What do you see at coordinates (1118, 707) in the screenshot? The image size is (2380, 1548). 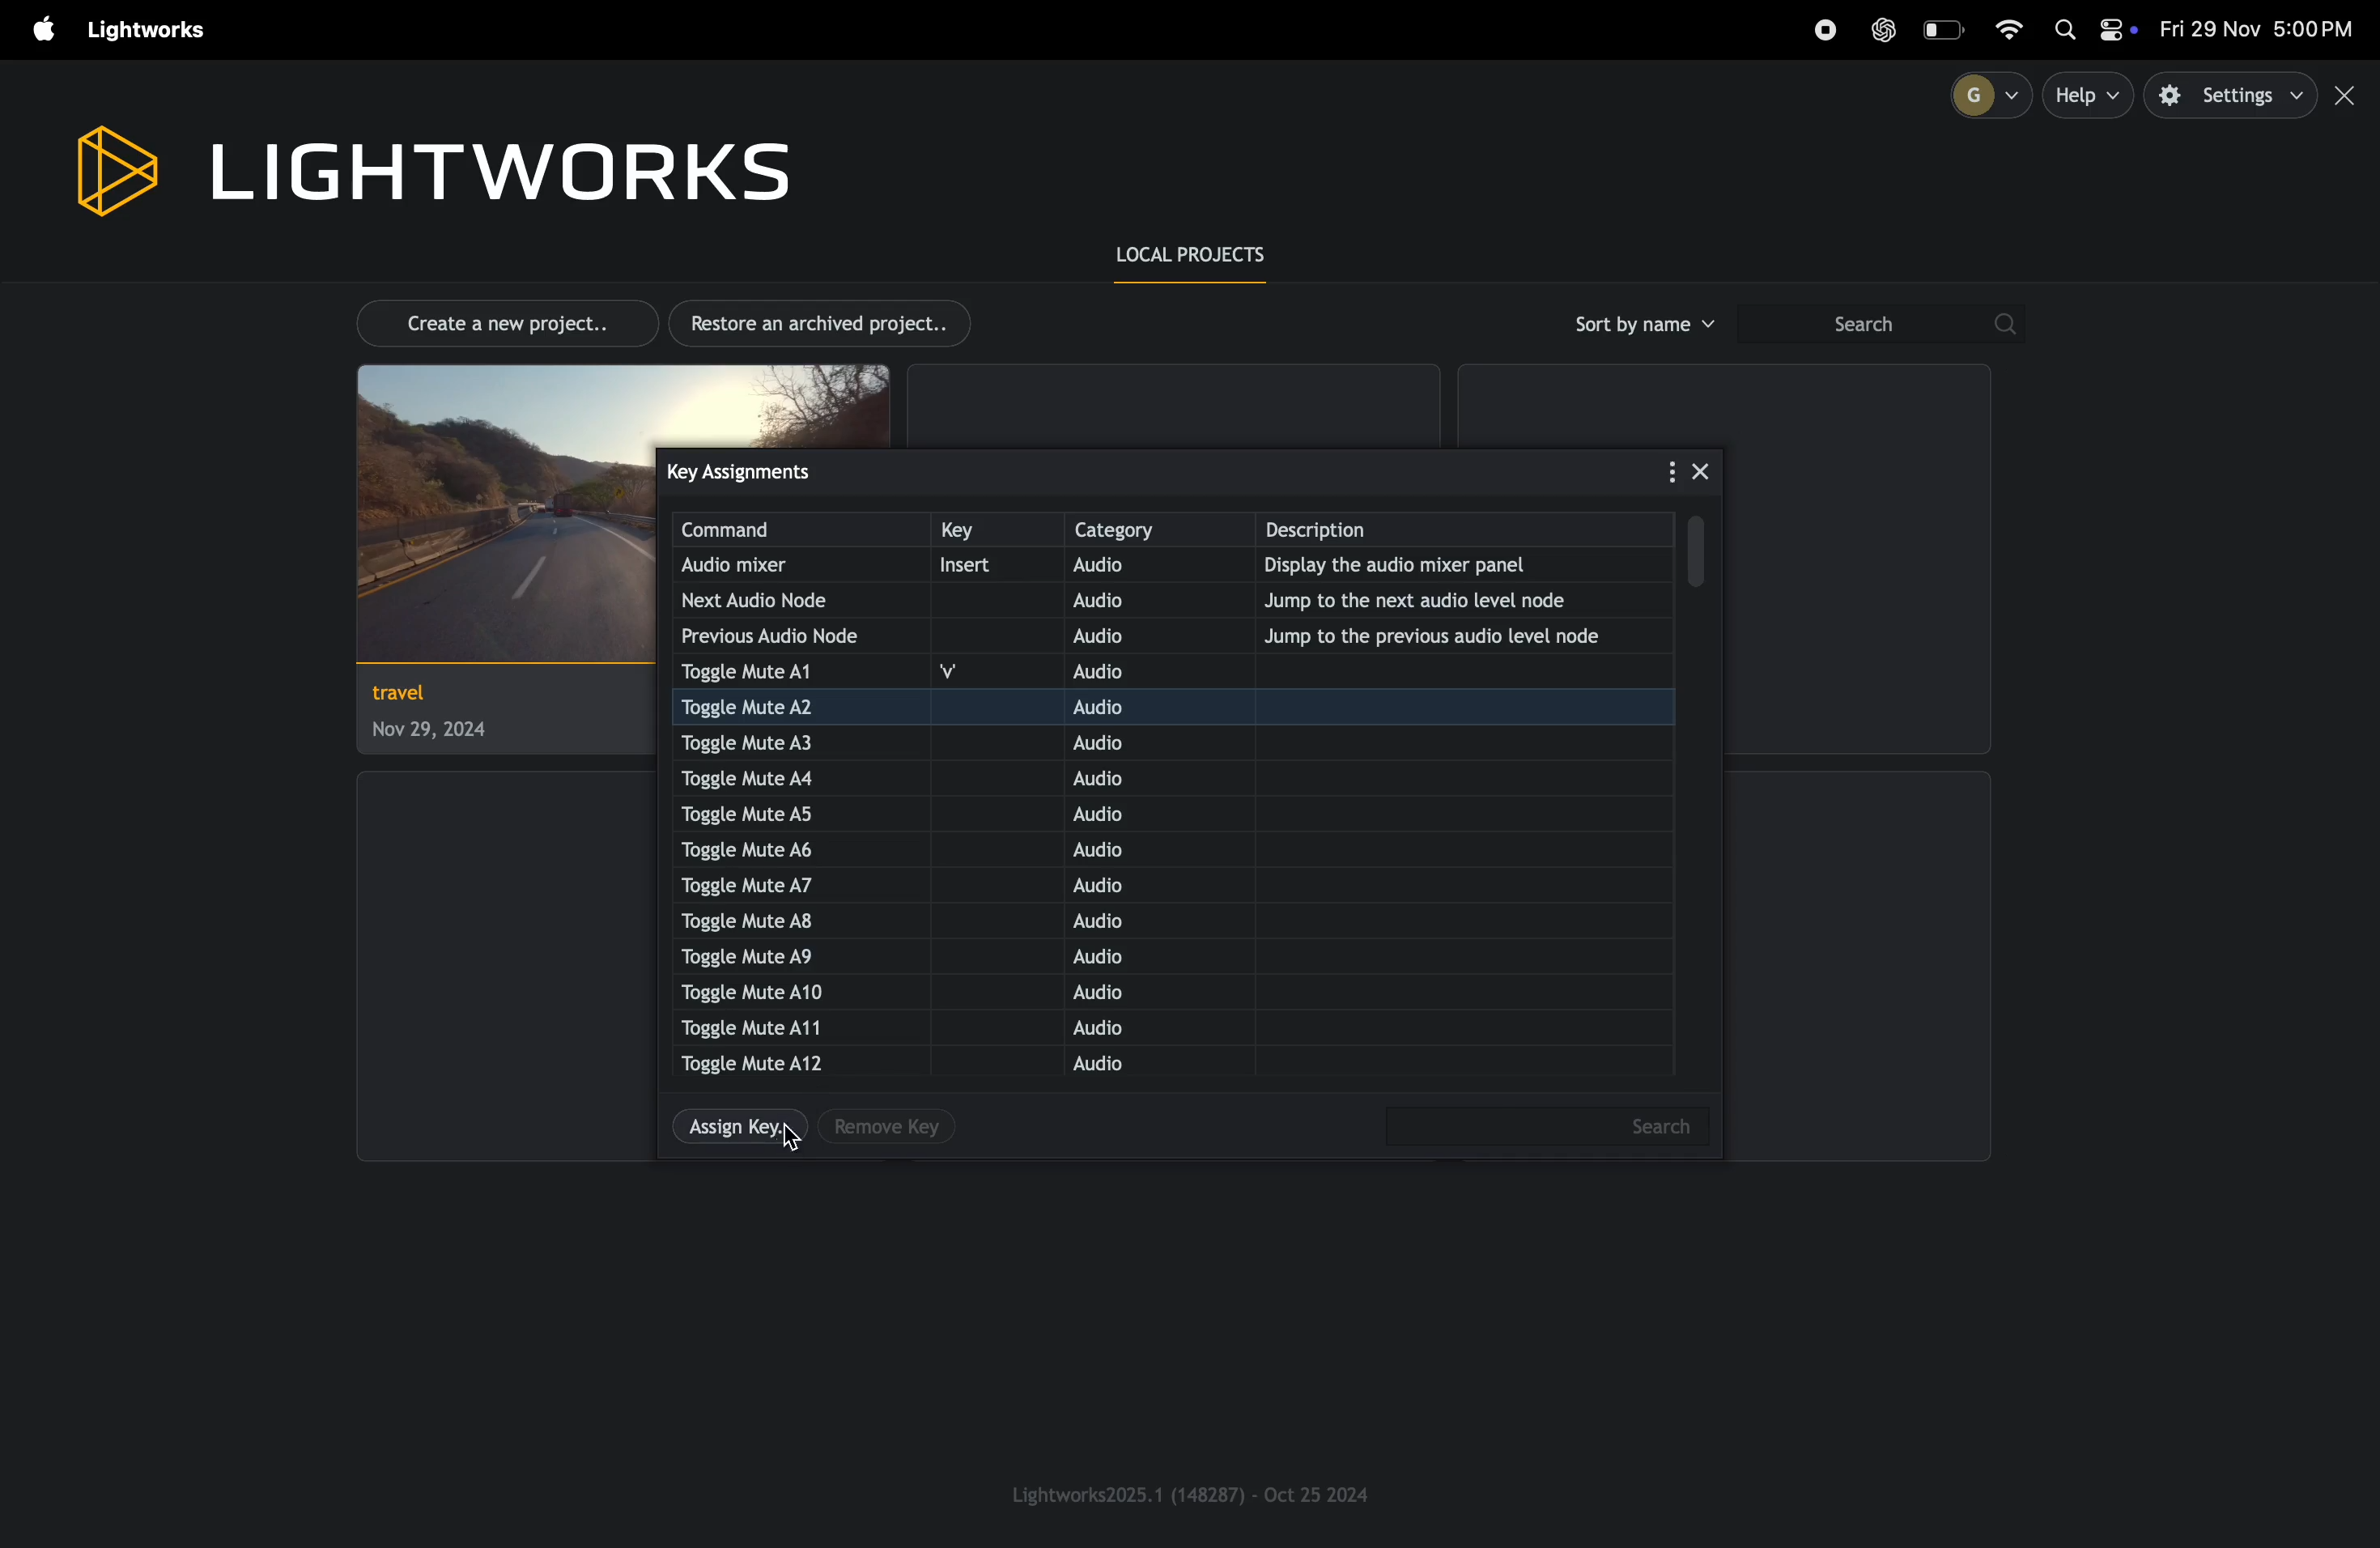 I see `audio` at bounding box center [1118, 707].